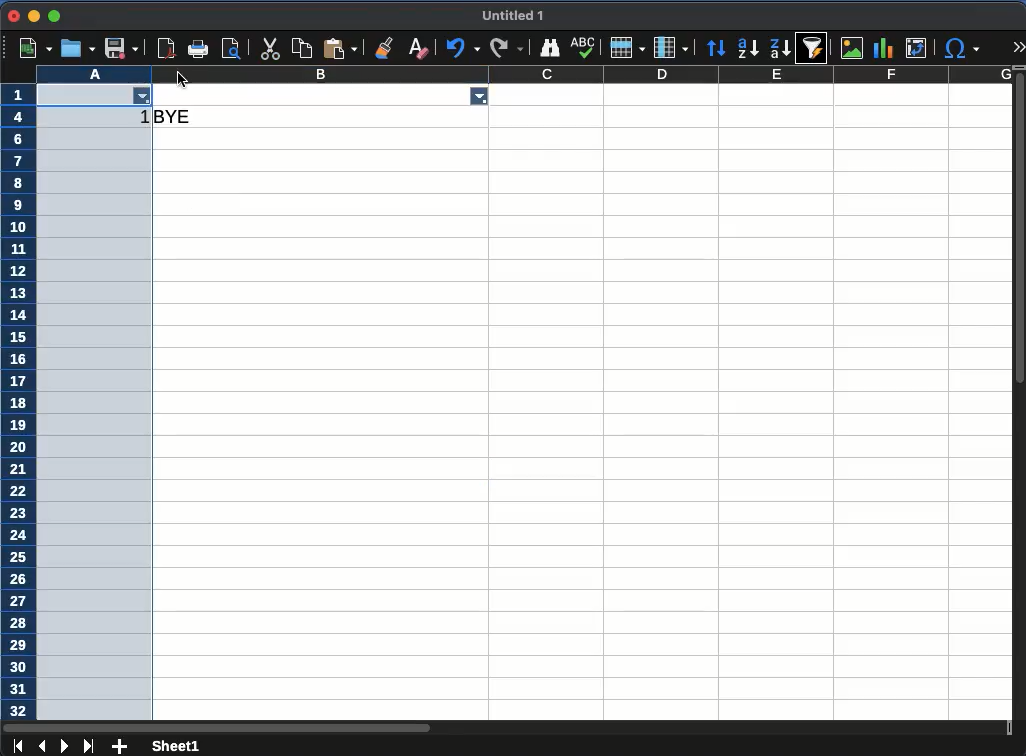 Image resolution: width=1026 pixels, height=756 pixels. What do you see at coordinates (915, 48) in the screenshot?
I see `pivot` at bounding box center [915, 48].